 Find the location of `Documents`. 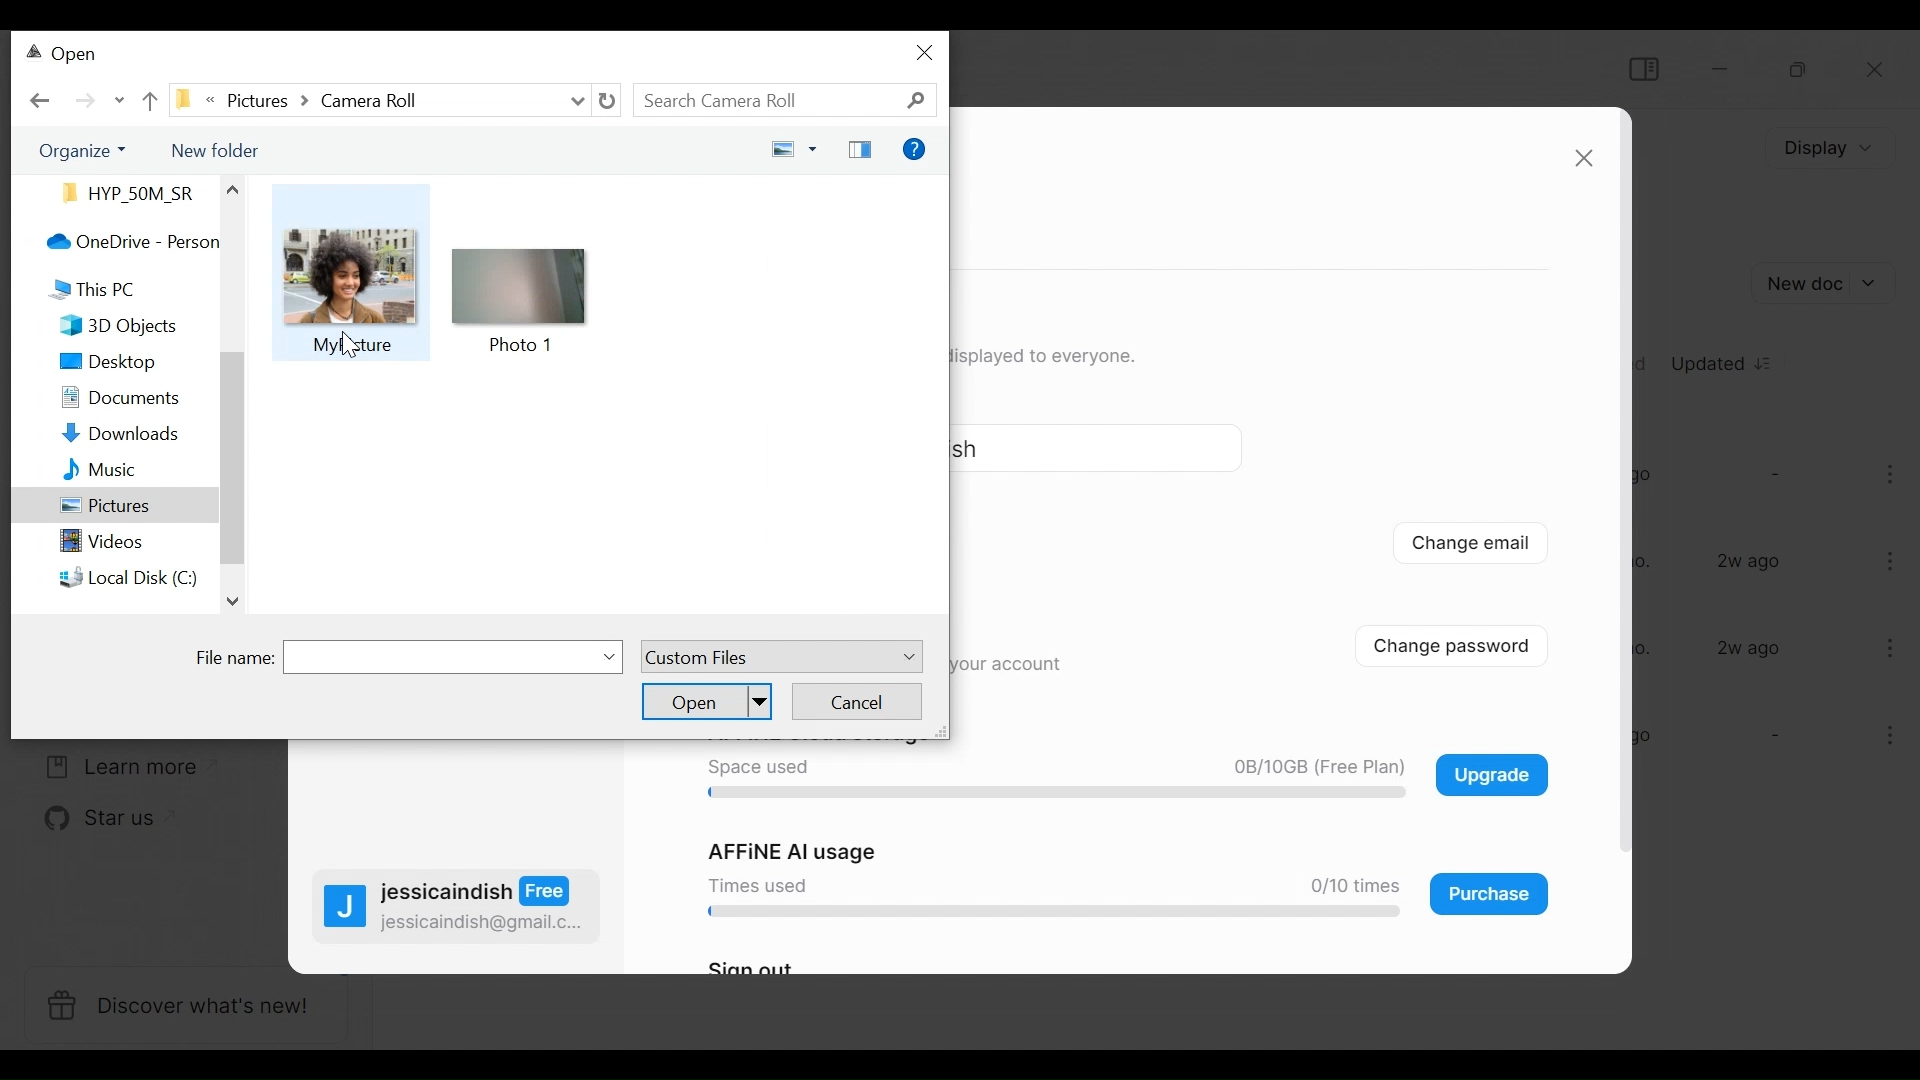

Documents is located at coordinates (103, 400).